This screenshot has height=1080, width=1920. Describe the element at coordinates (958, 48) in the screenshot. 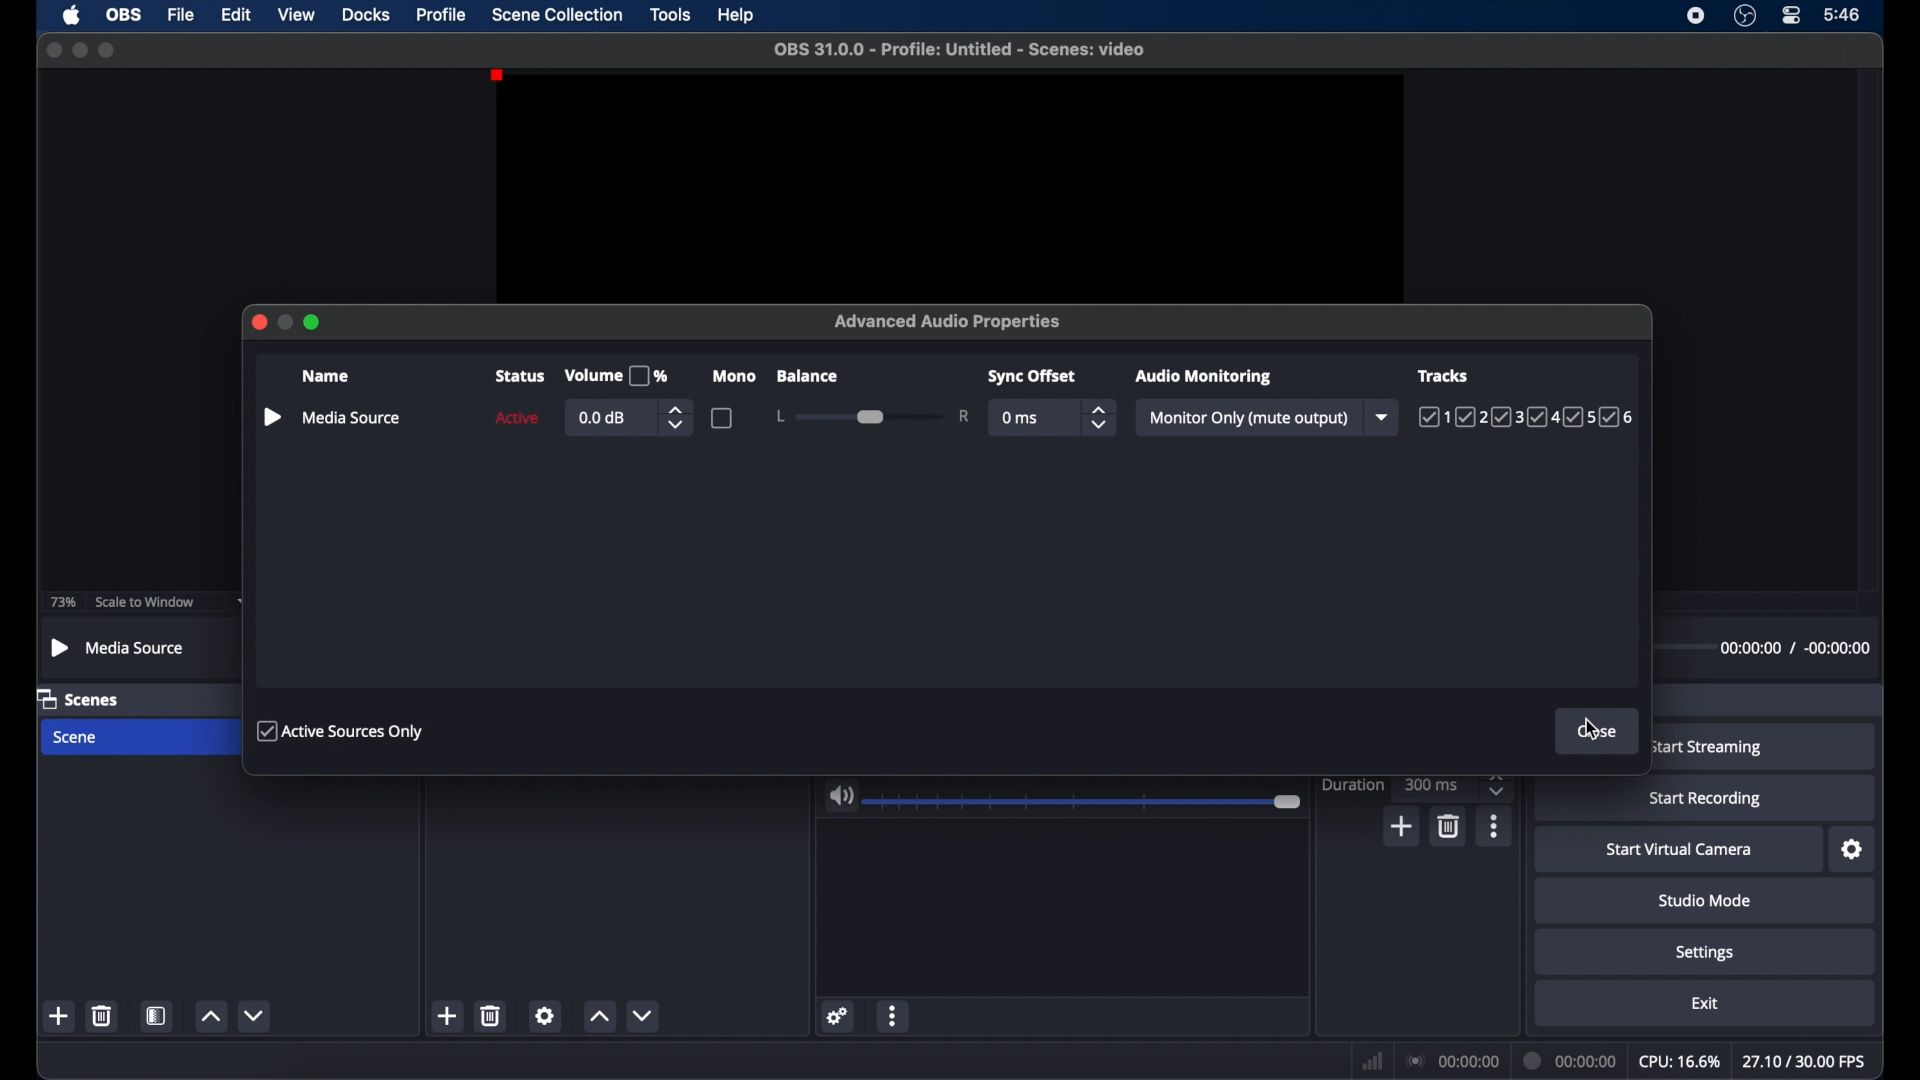

I see `filename` at that location.